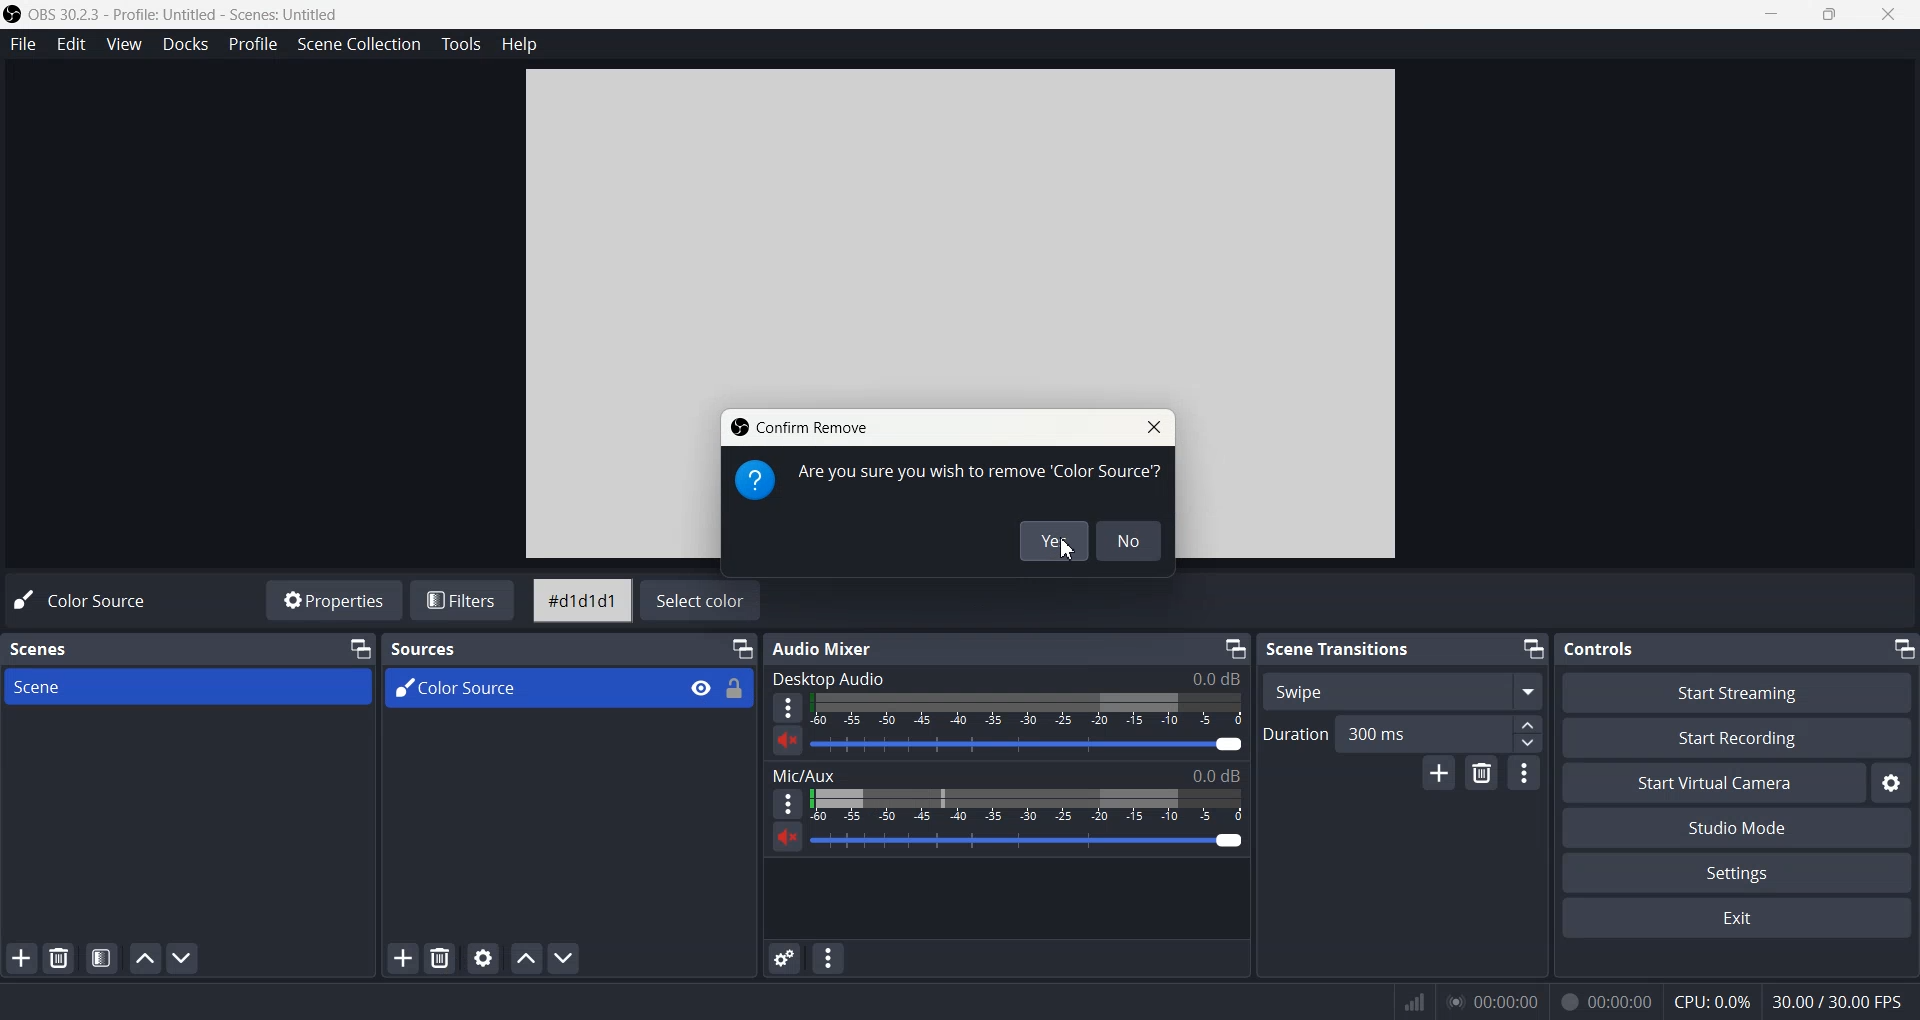 This screenshot has width=1920, height=1020. Describe the element at coordinates (530, 688) in the screenshot. I see `Color Source` at that location.